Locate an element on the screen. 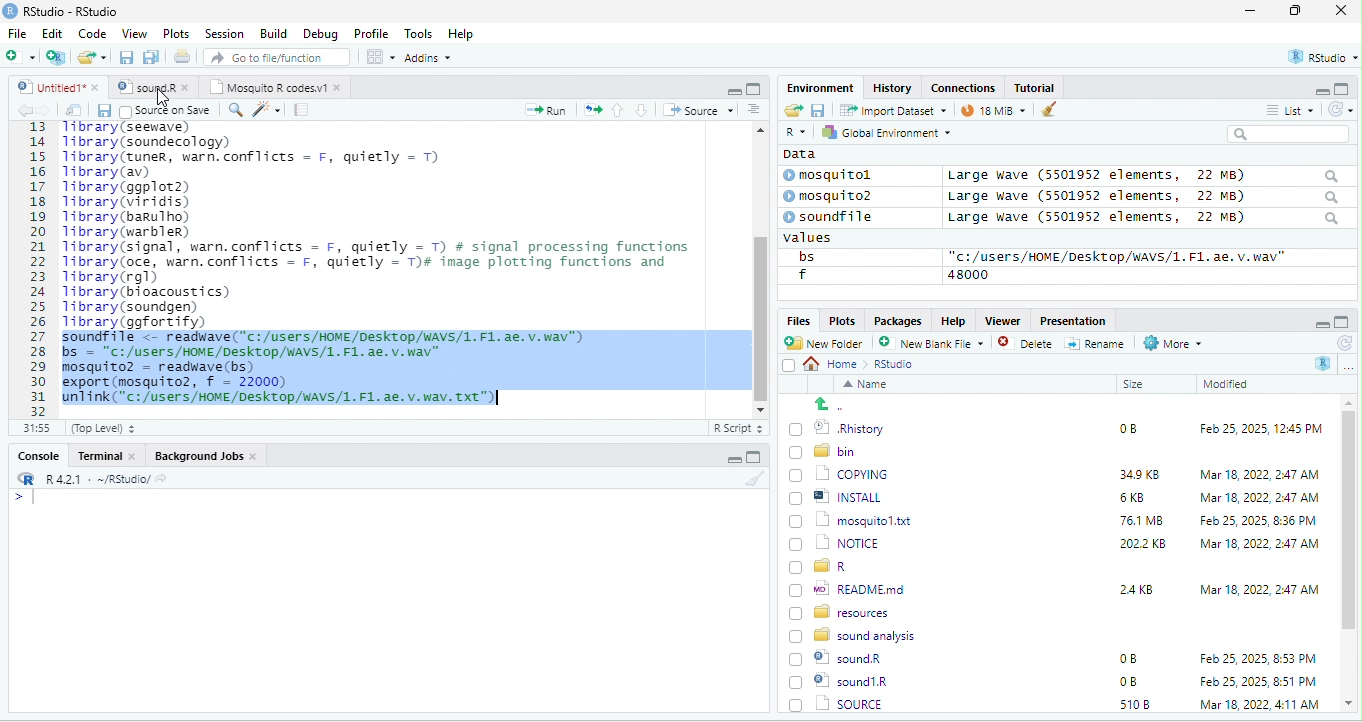  + Source + is located at coordinates (698, 109).